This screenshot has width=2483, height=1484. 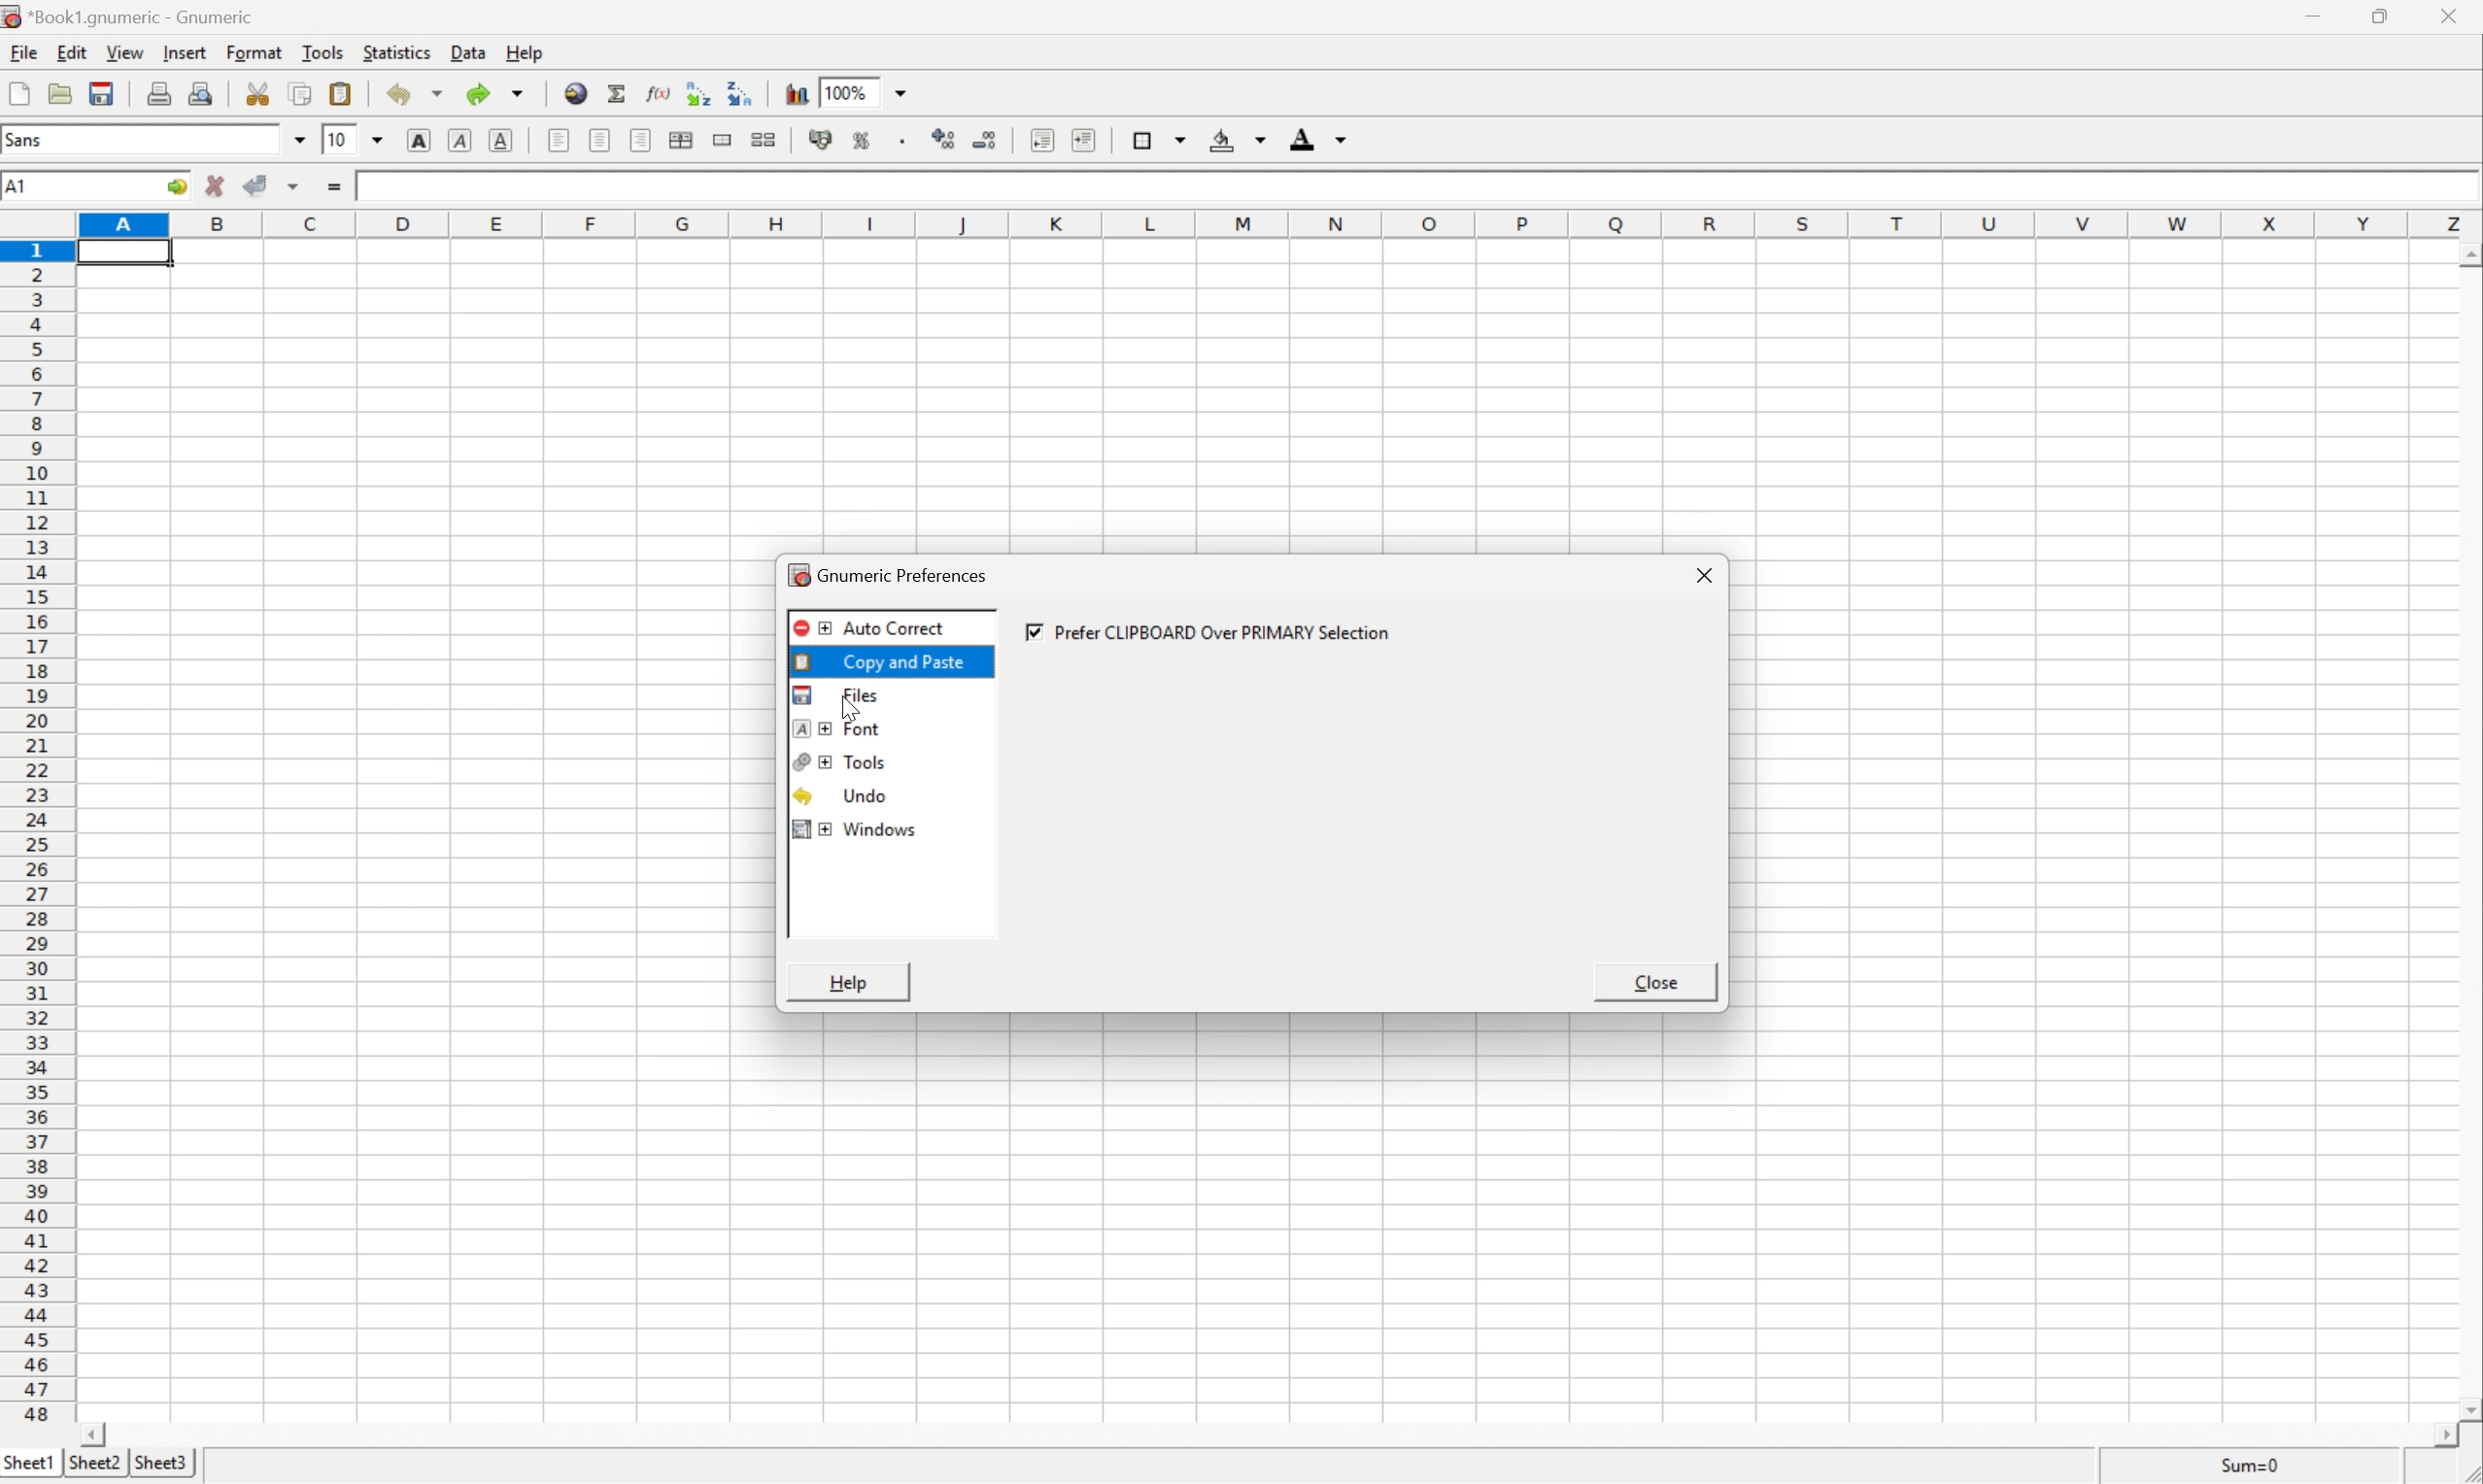 What do you see at coordinates (1654, 985) in the screenshot?
I see `close` at bounding box center [1654, 985].